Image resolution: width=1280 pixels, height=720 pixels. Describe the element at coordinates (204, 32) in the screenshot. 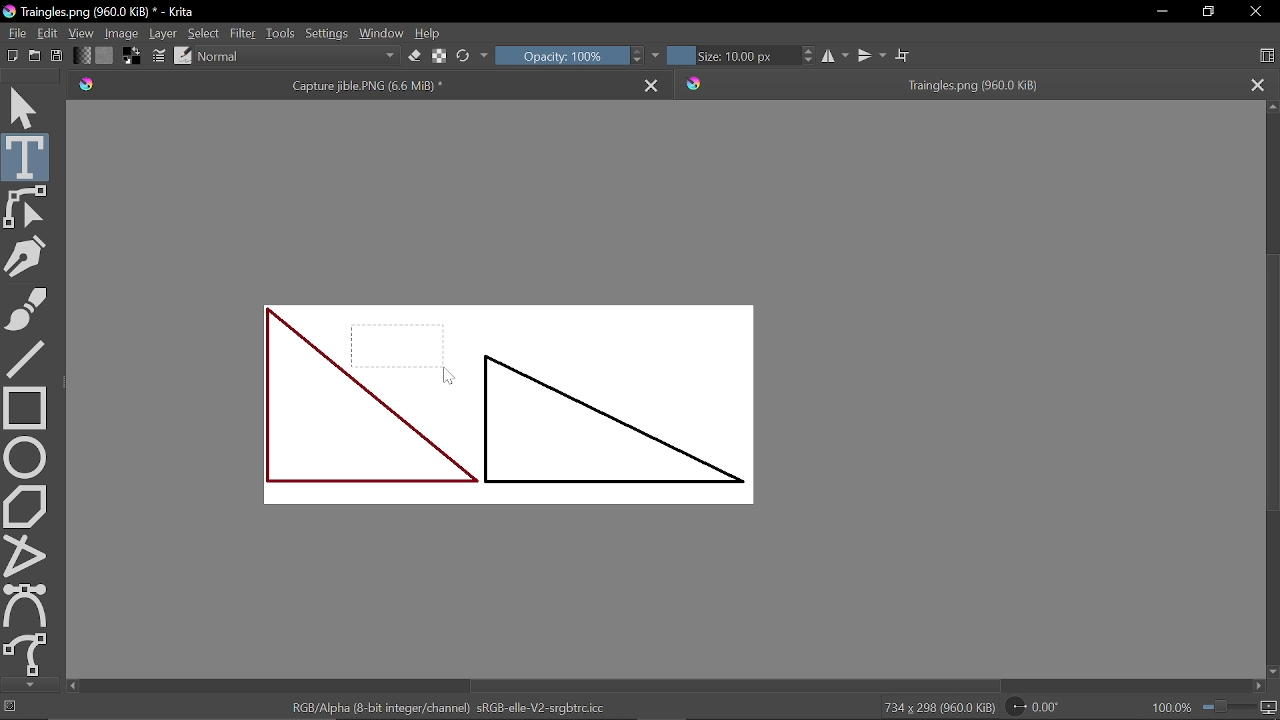

I see `Select` at that location.